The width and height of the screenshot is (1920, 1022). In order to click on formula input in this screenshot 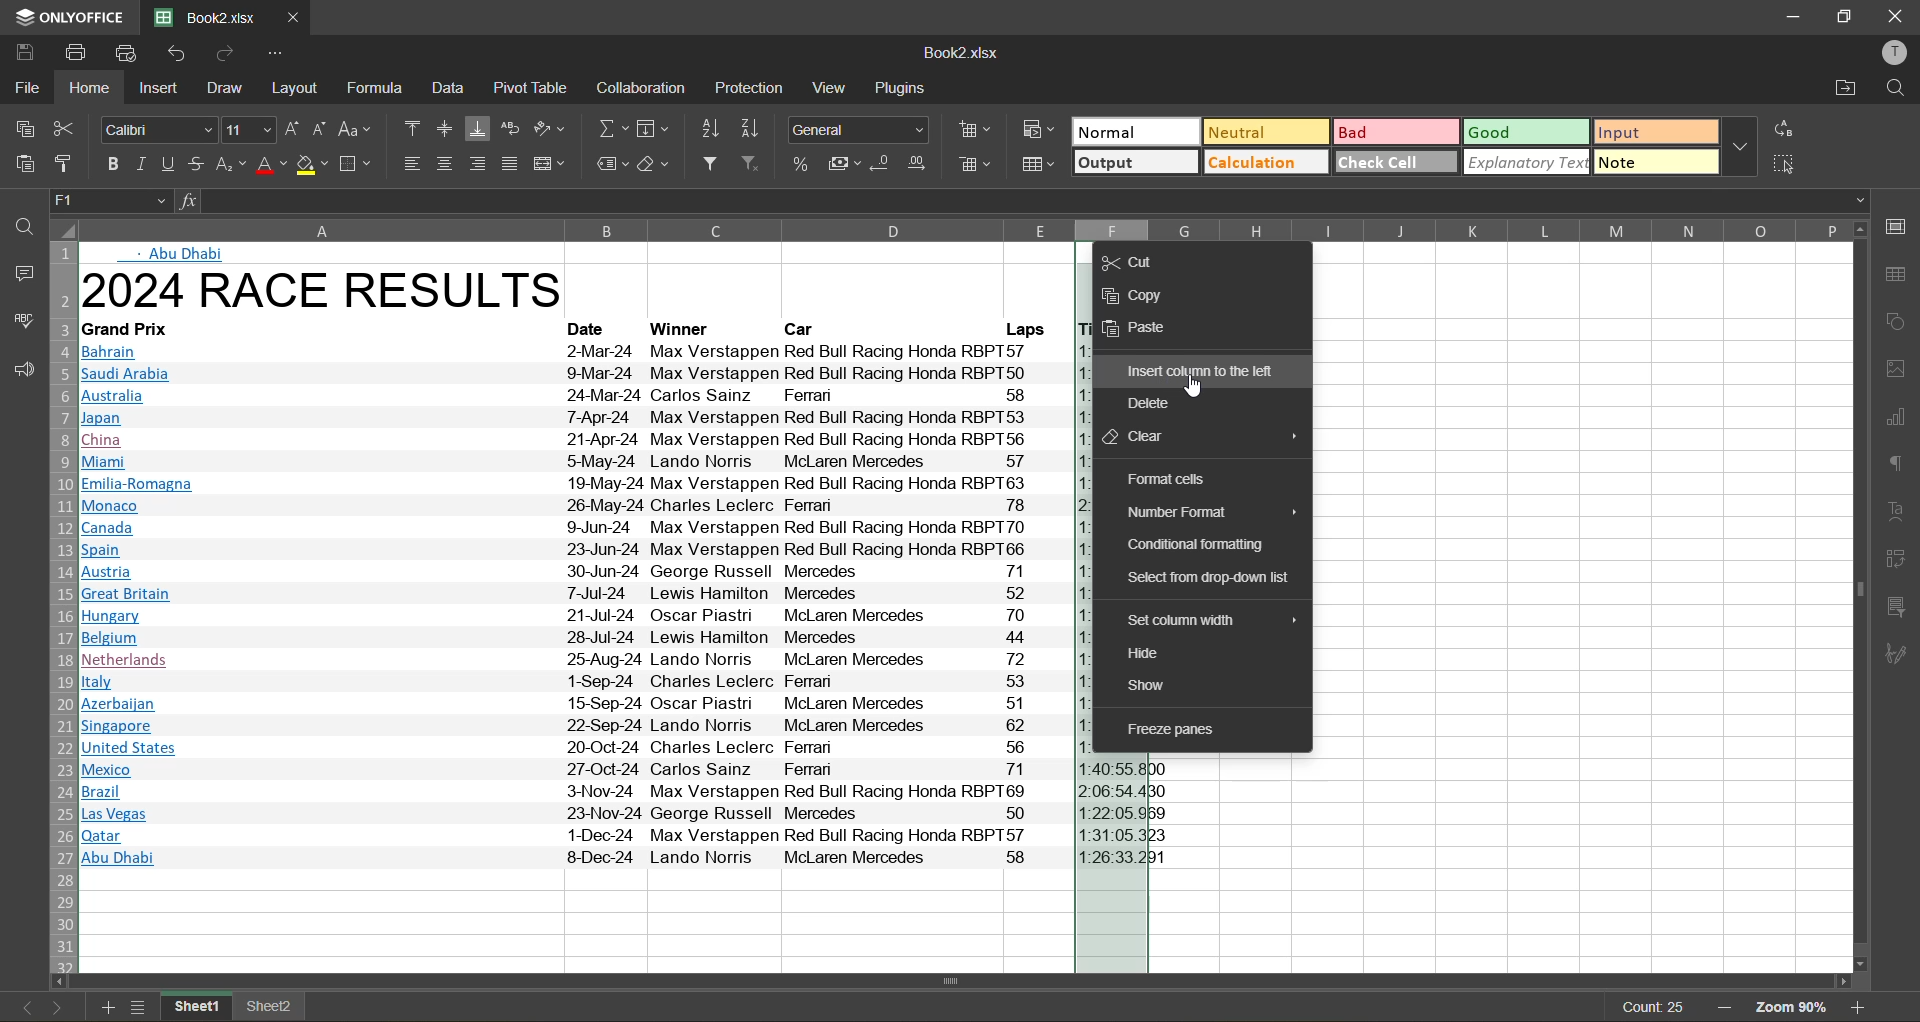, I will do `click(187, 199)`.